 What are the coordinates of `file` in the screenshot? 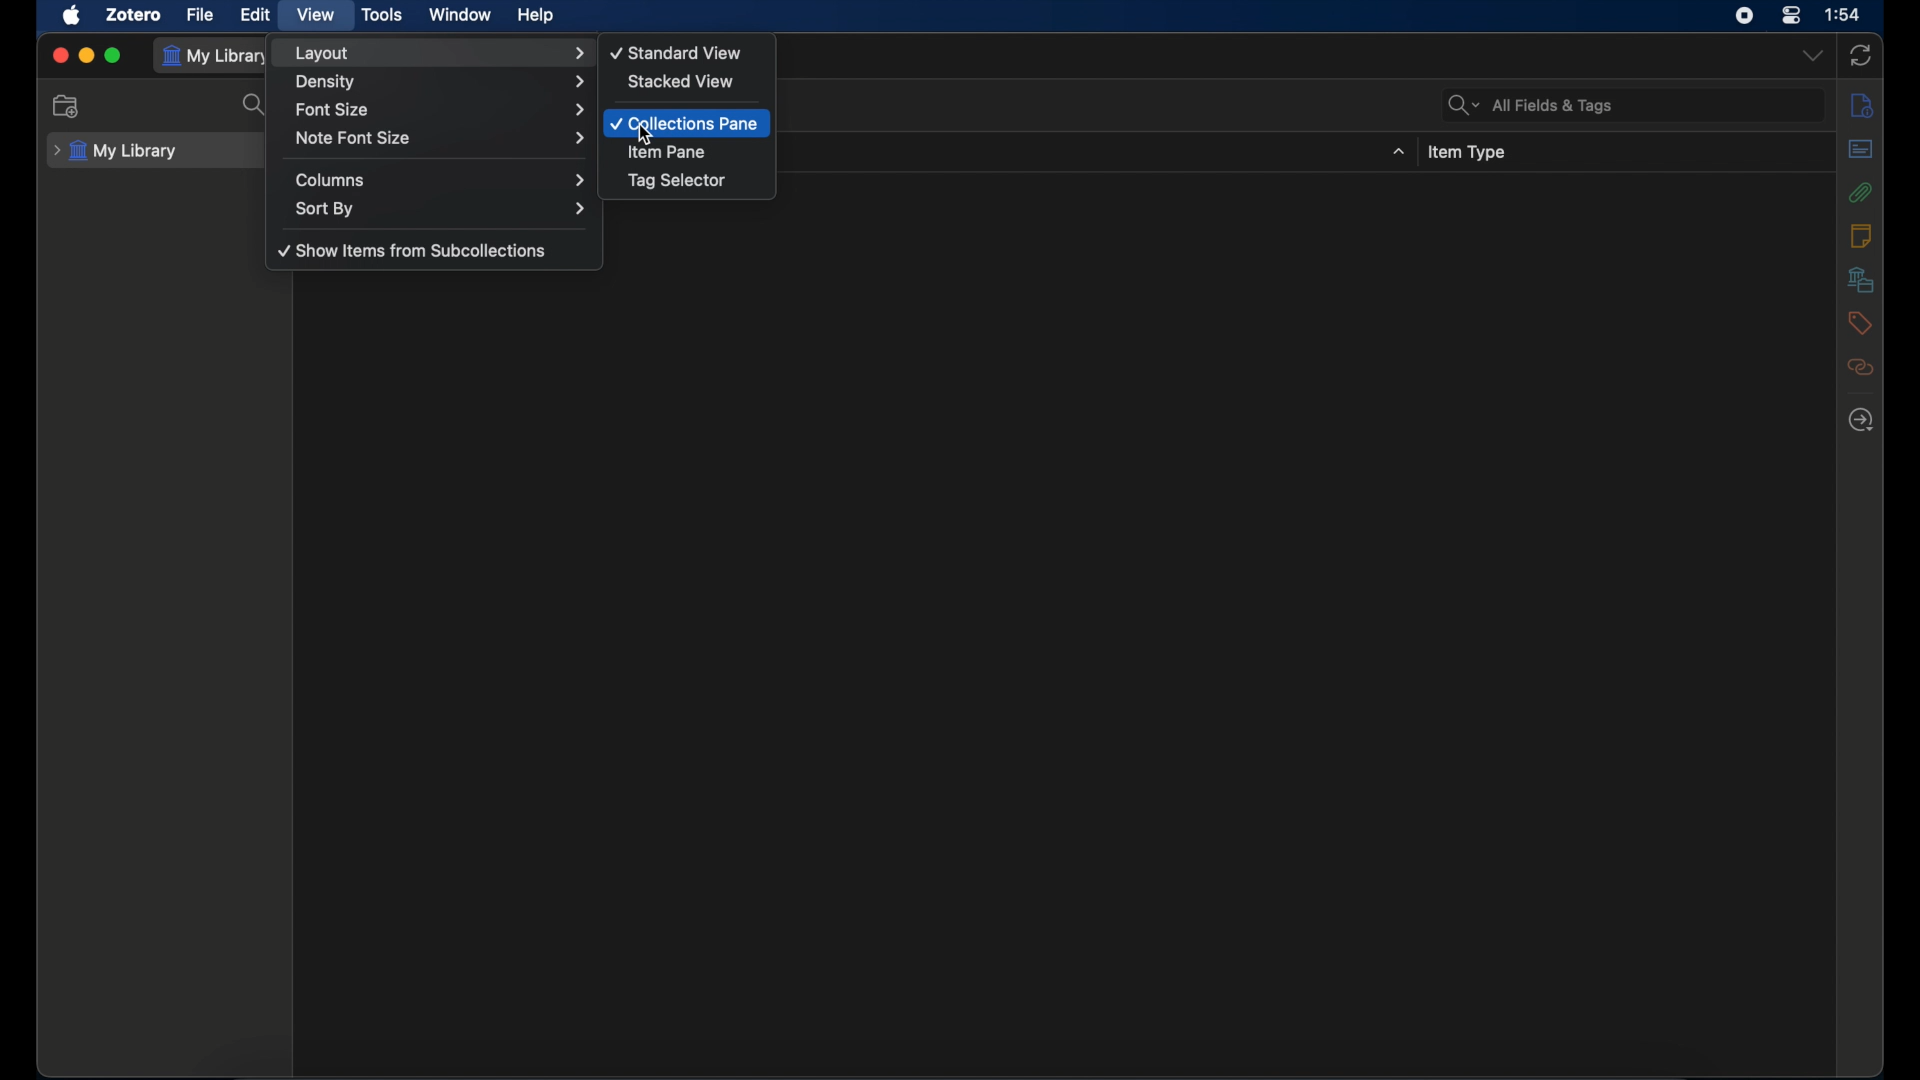 It's located at (200, 15).